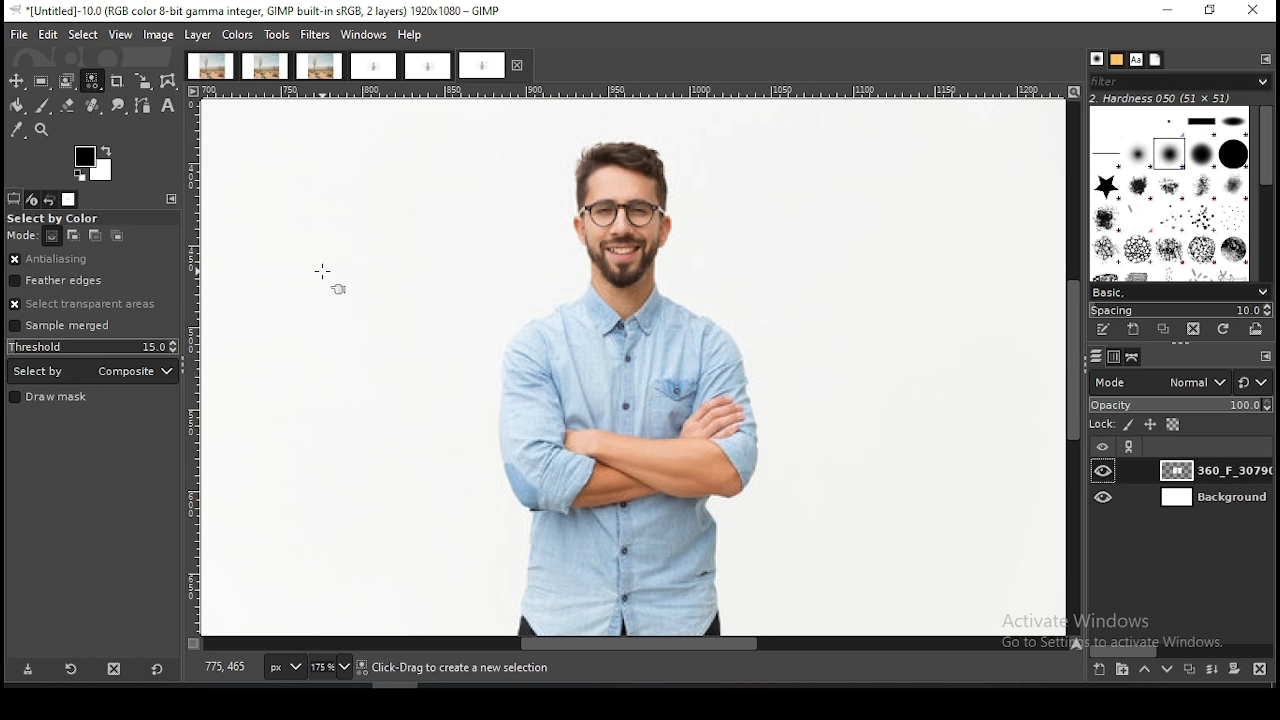 This screenshot has width=1280, height=720. Describe the element at coordinates (14, 199) in the screenshot. I see `tool options` at that location.